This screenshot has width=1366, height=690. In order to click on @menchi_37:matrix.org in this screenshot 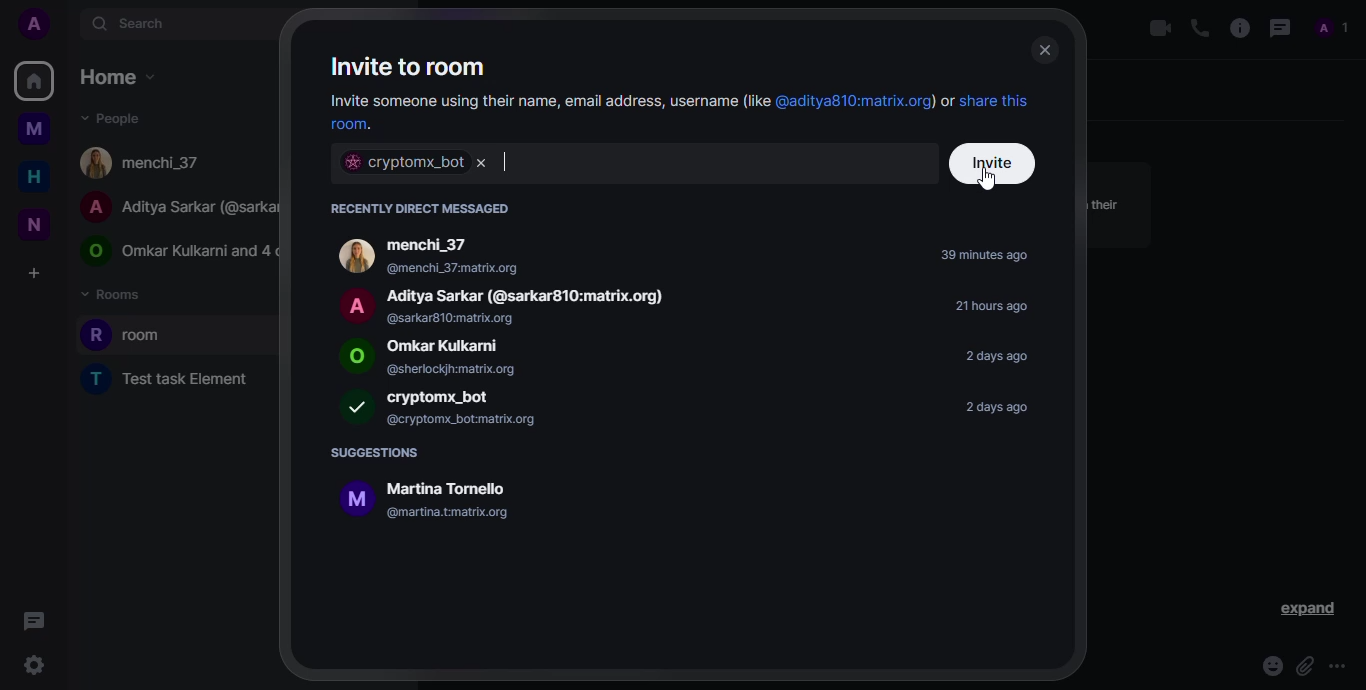, I will do `click(456, 268)`.